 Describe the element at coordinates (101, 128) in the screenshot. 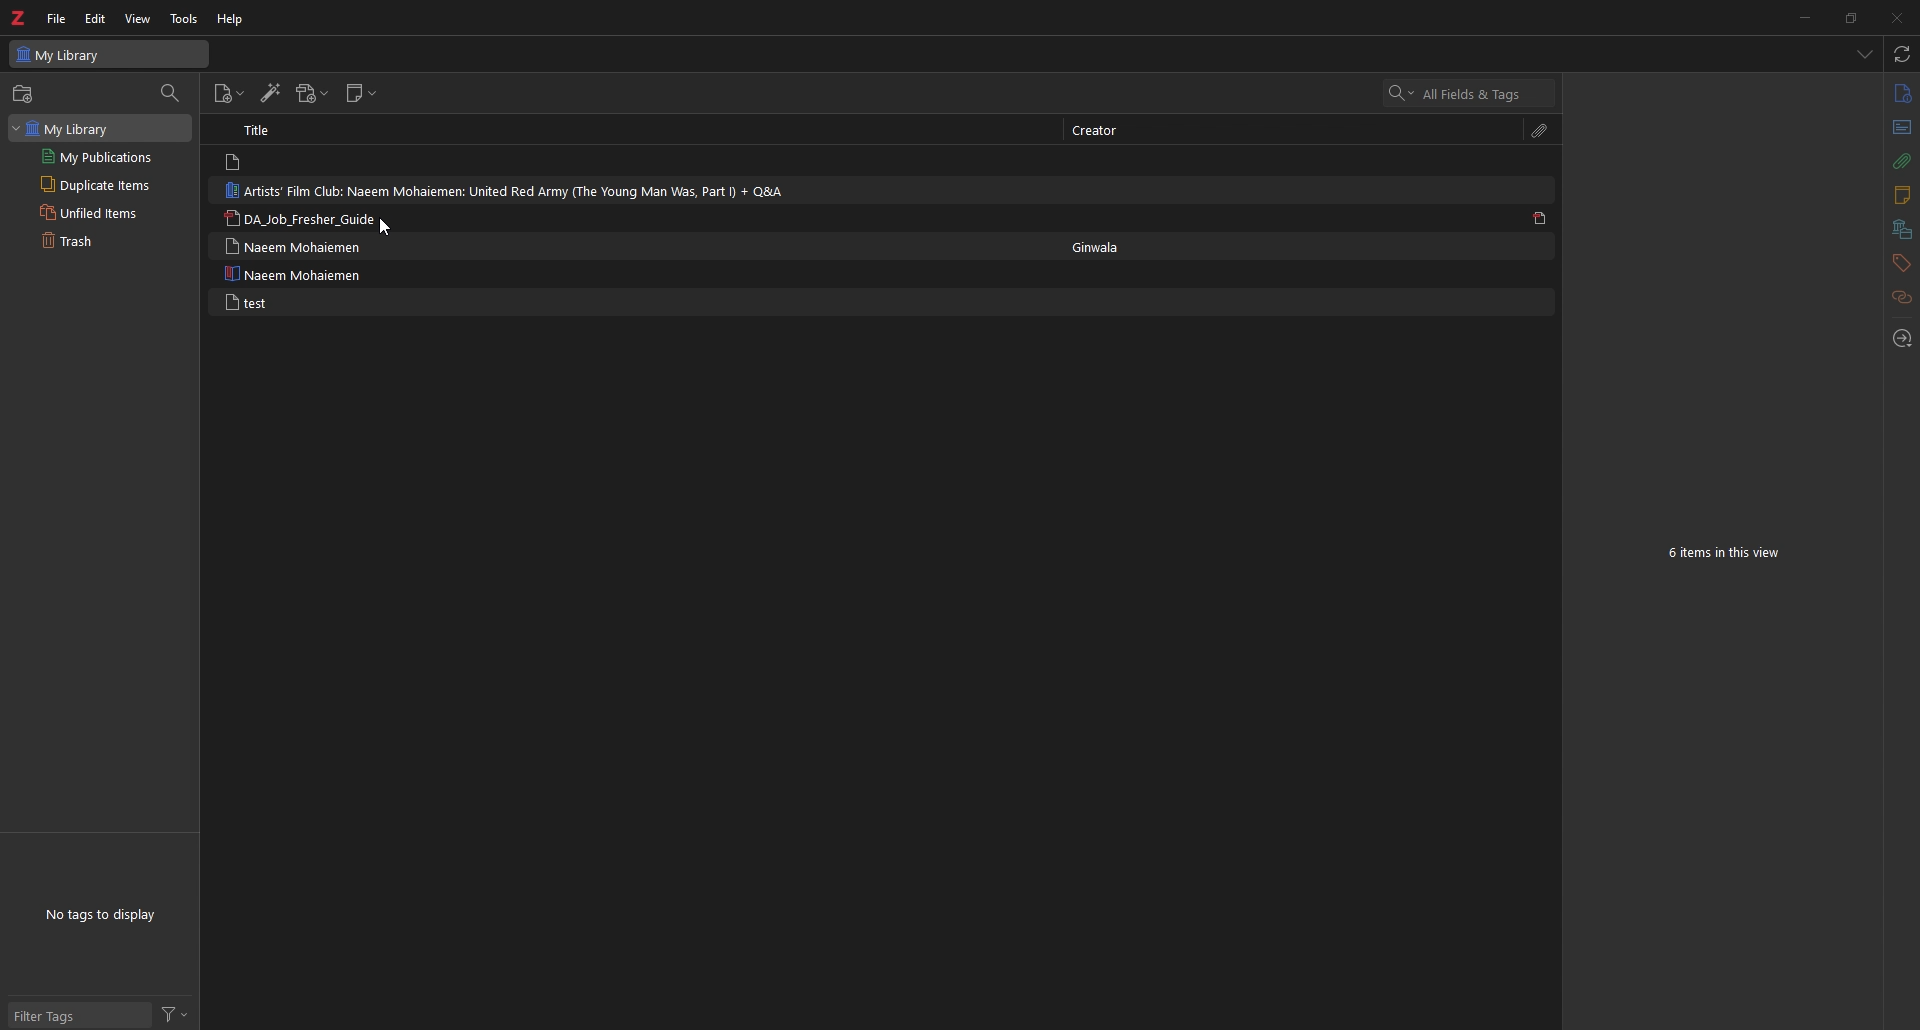

I see `my library` at that location.